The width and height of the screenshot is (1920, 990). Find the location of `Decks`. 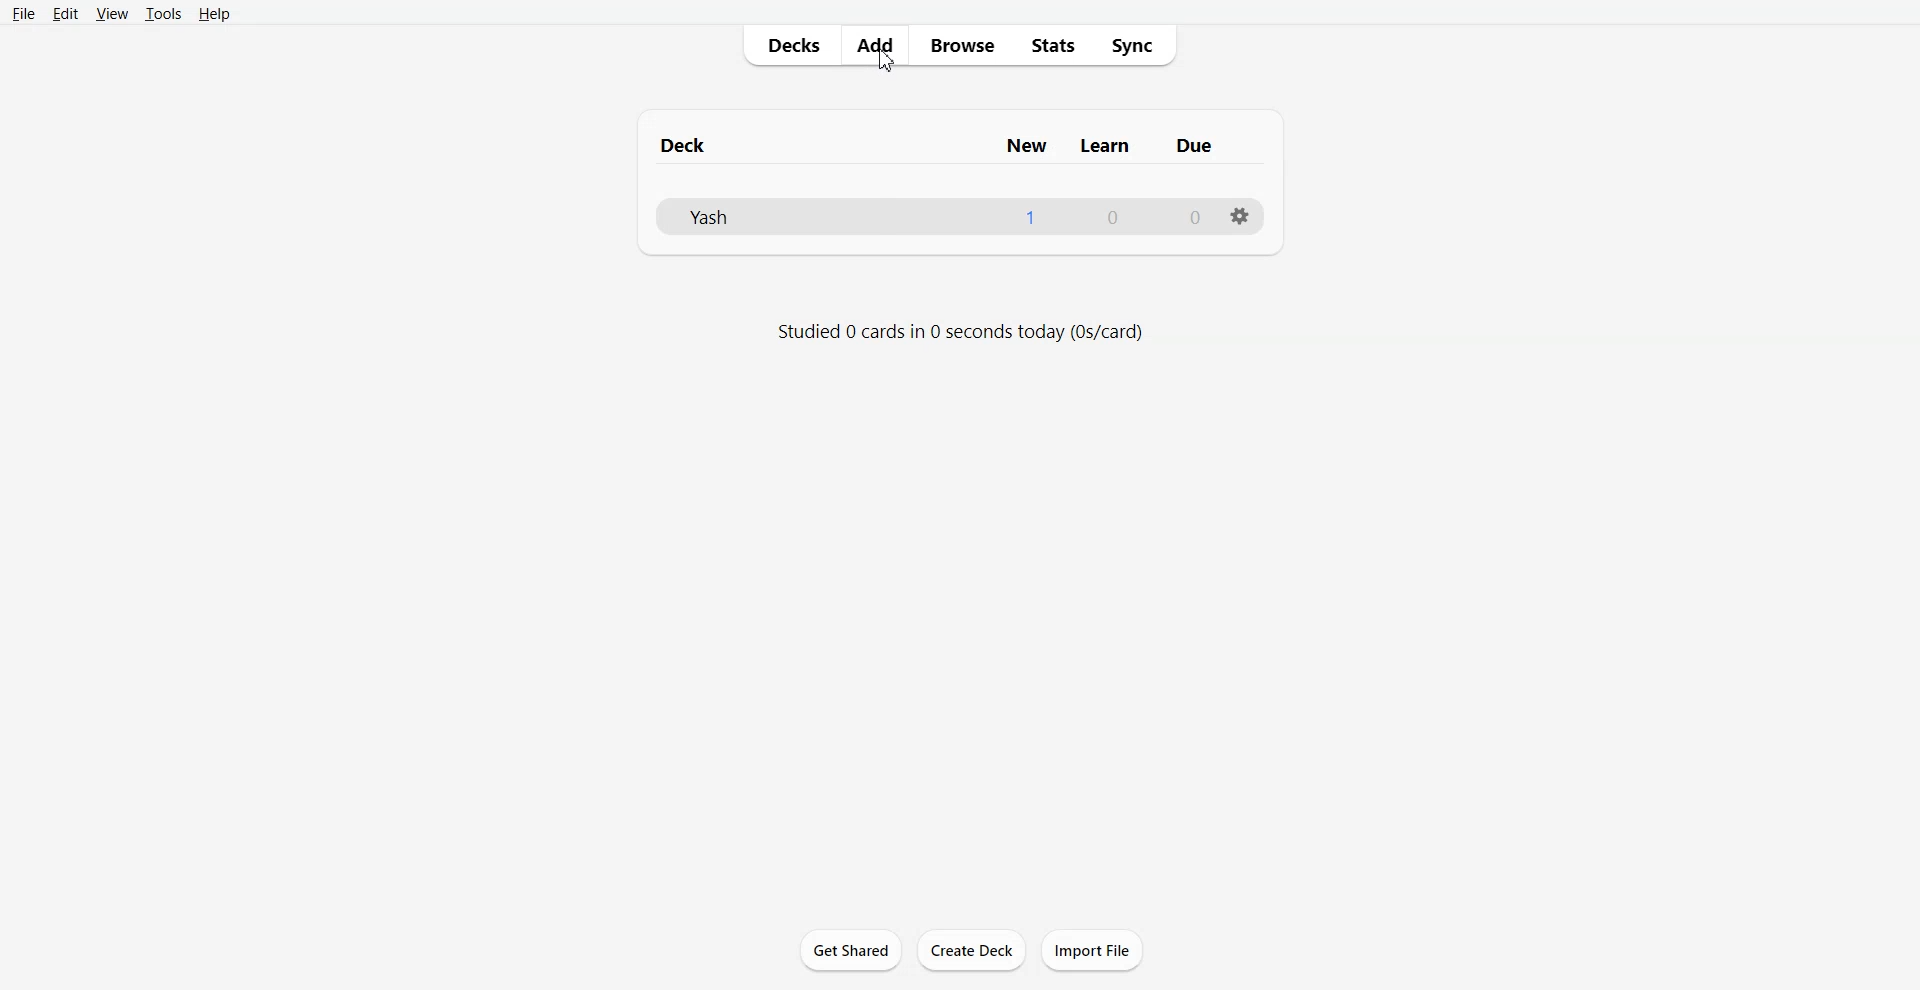

Decks is located at coordinates (790, 45).